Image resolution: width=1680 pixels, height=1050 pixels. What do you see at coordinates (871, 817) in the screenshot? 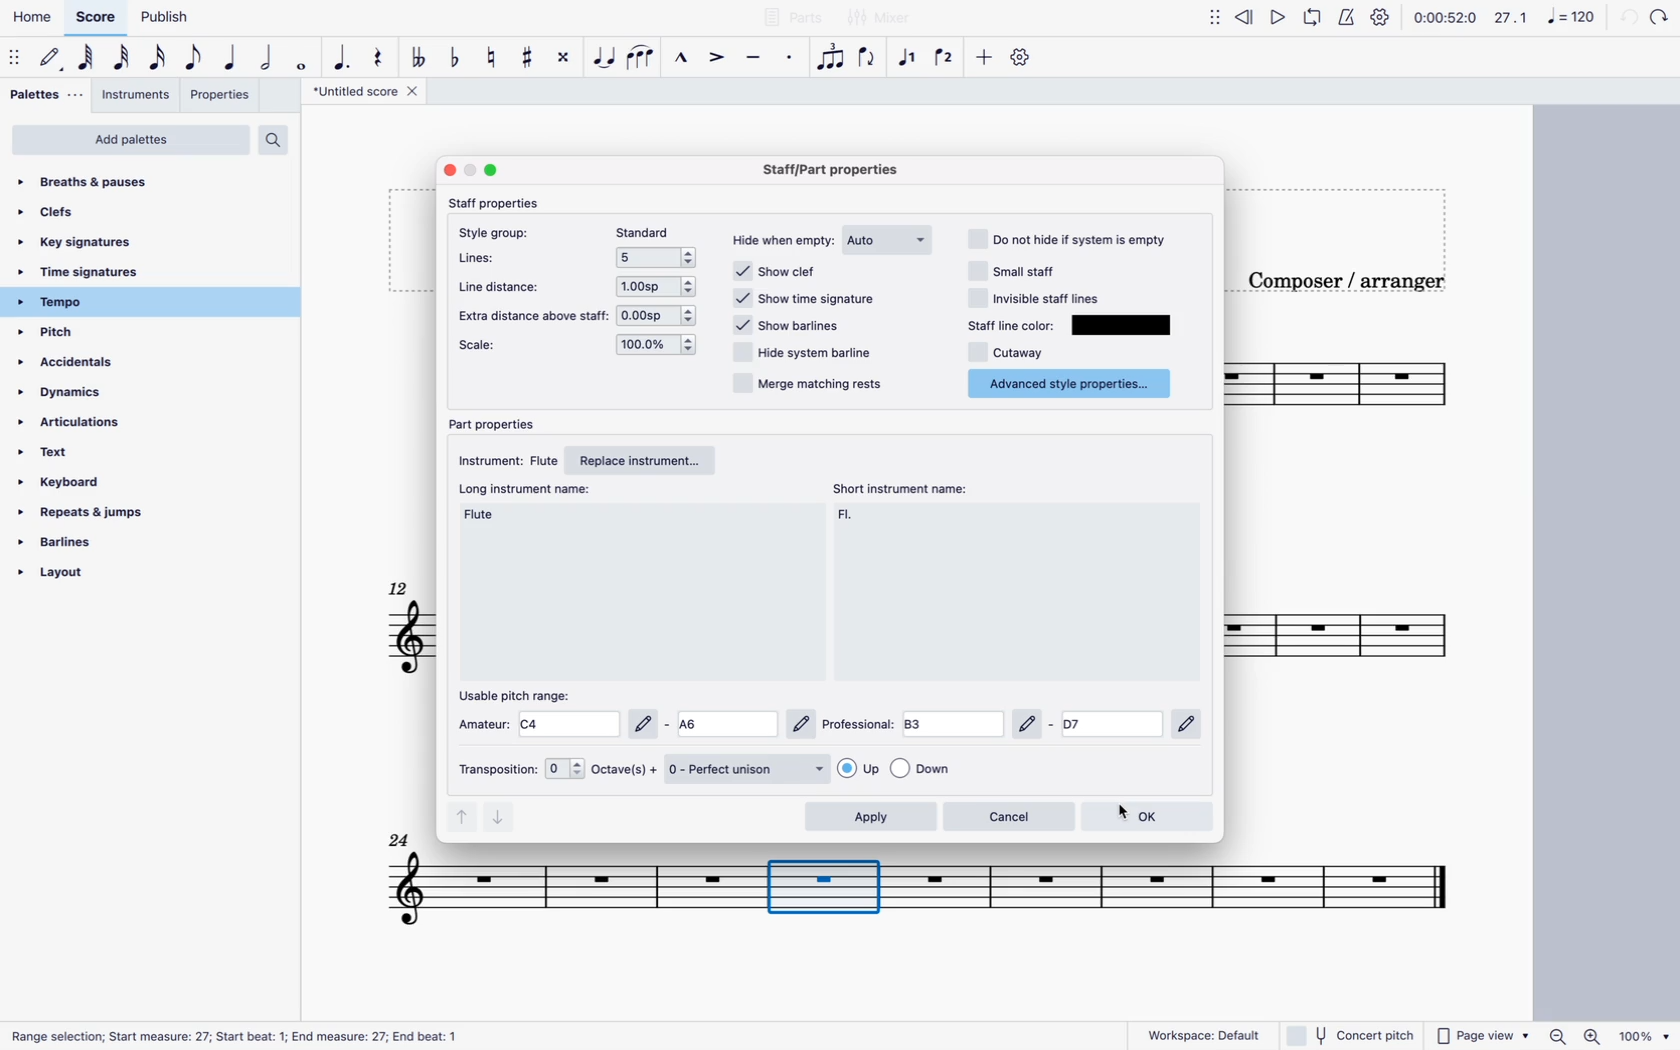
I see `apply` at bounding box center [871, 817].